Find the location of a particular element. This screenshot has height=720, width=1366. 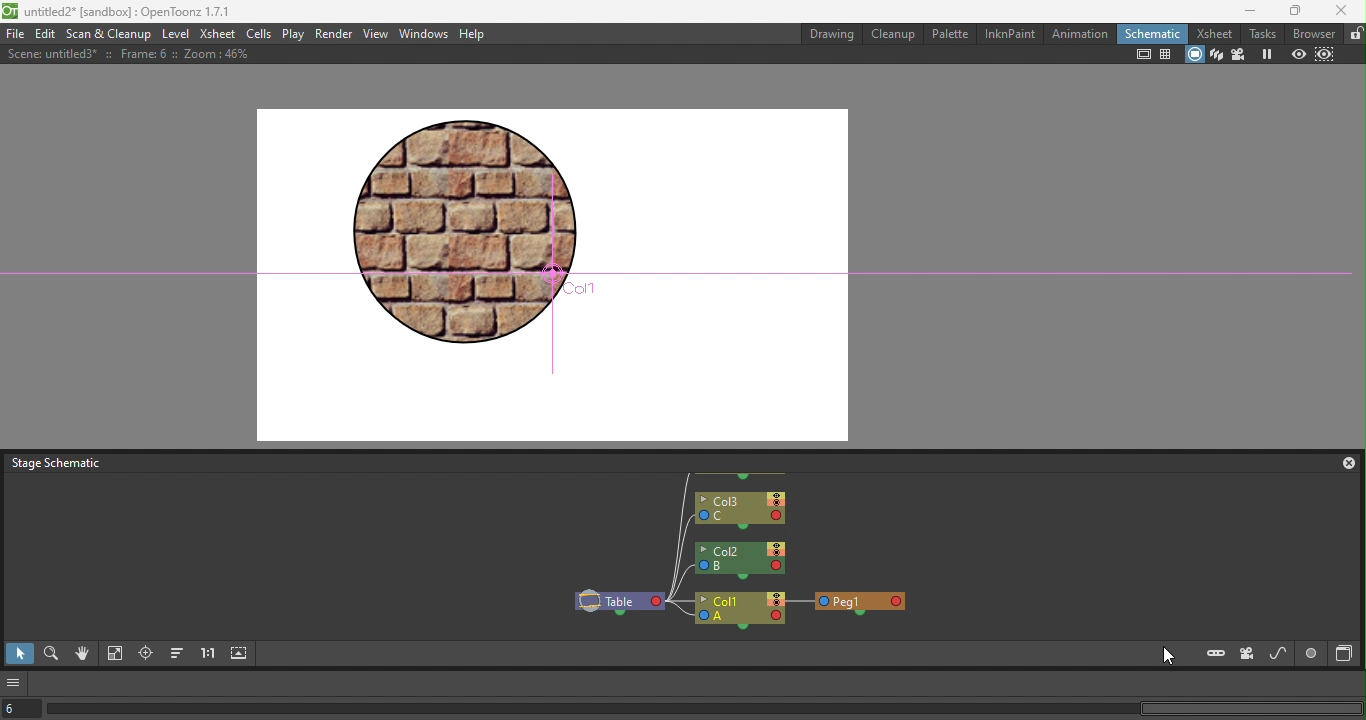

Cursor is located at coordinates (1165, 659).